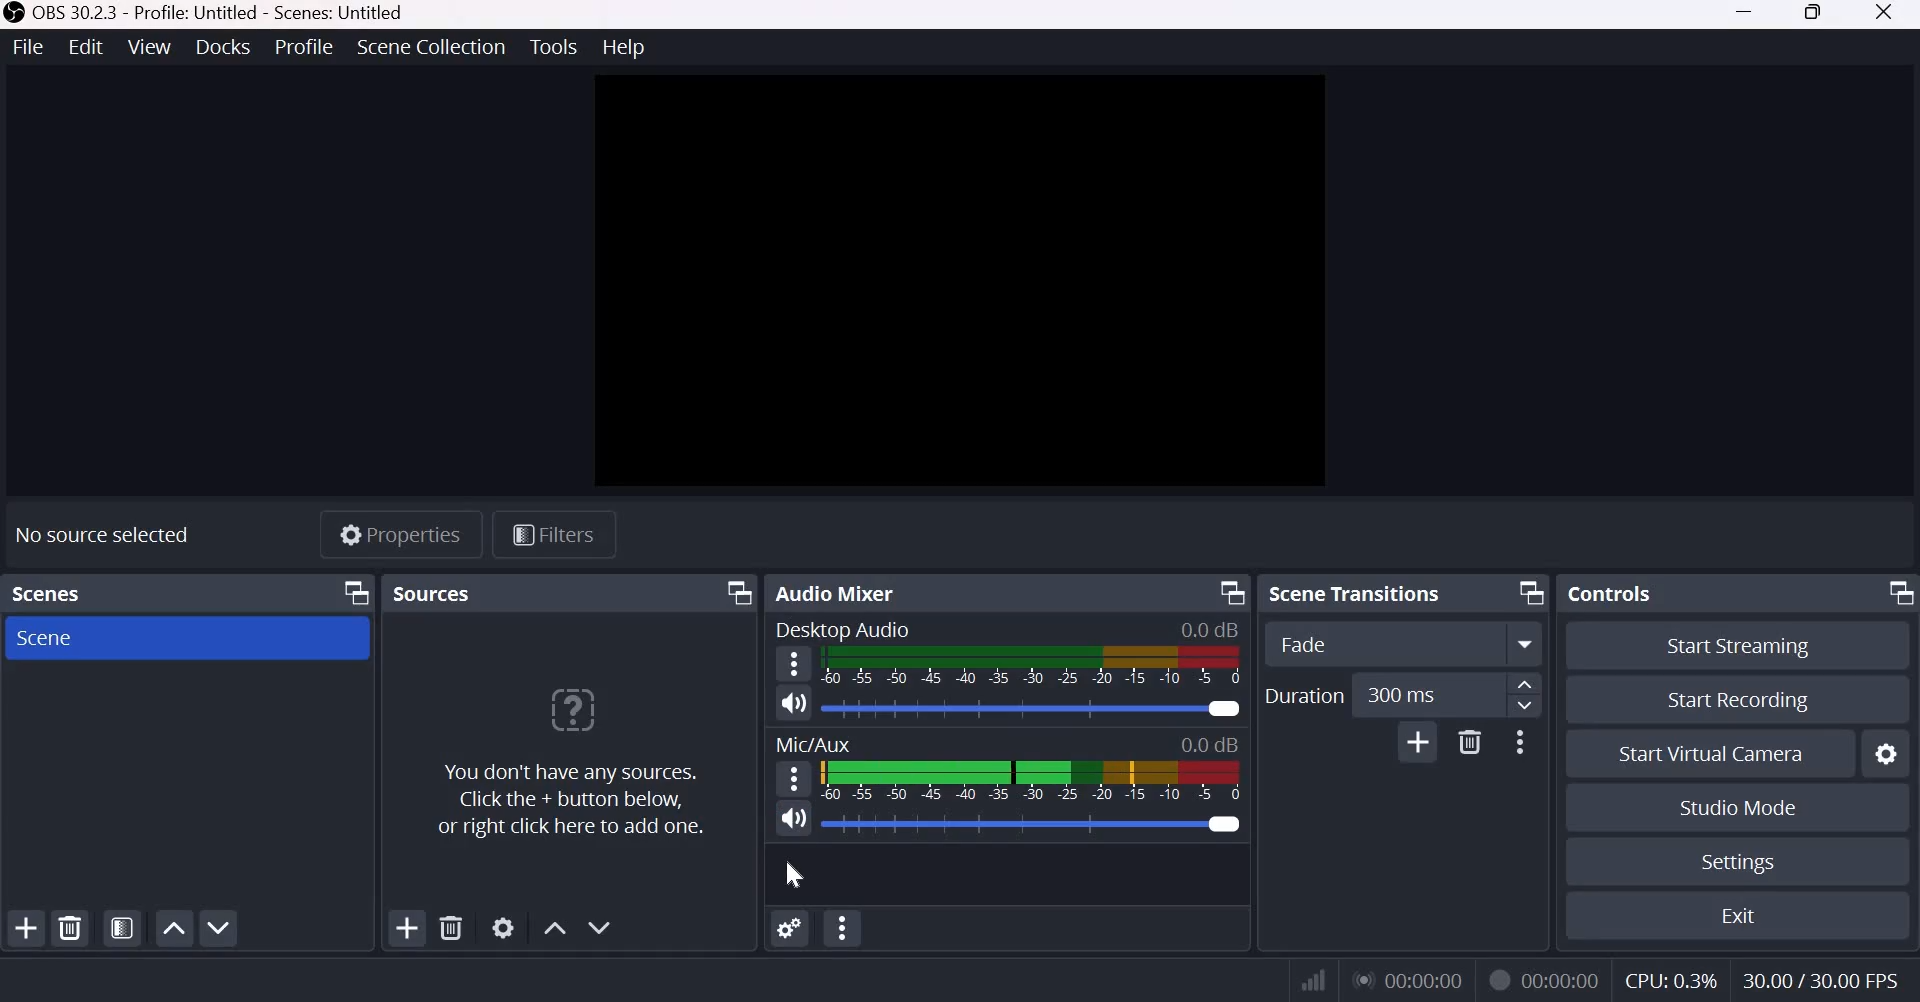  I want to click on Open source properties, so click(507, 927).